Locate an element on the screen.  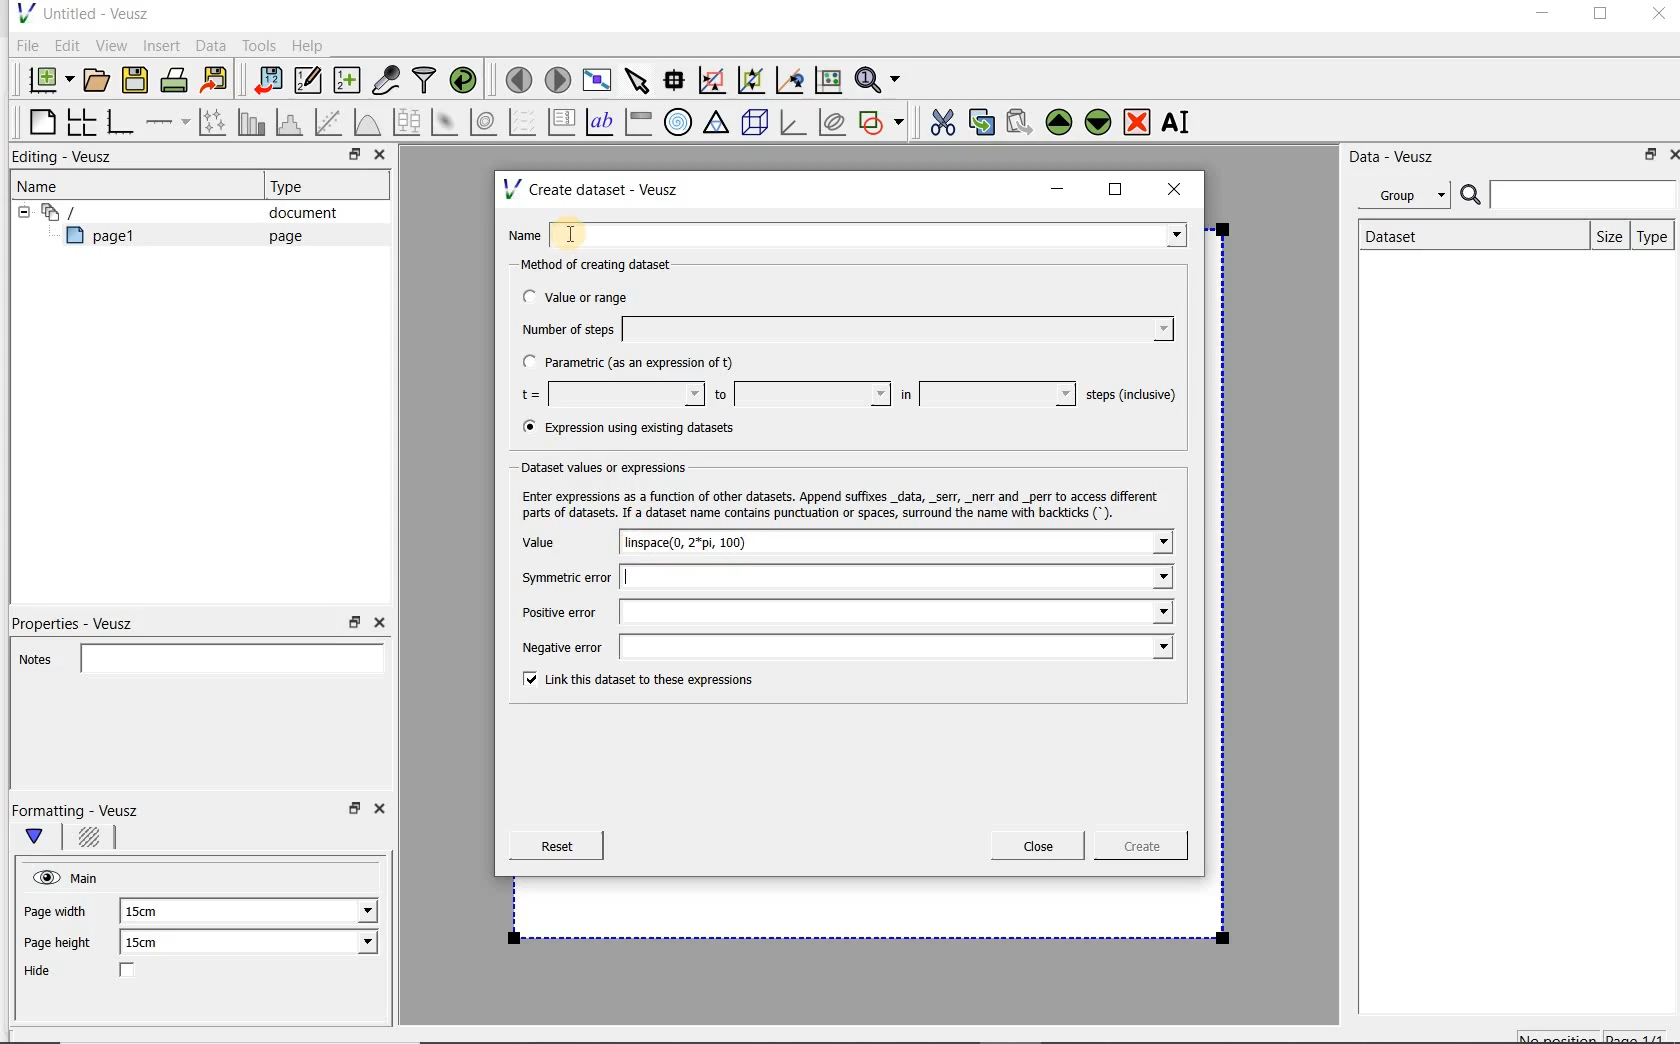
Page width is located at coordinates (56, 908).